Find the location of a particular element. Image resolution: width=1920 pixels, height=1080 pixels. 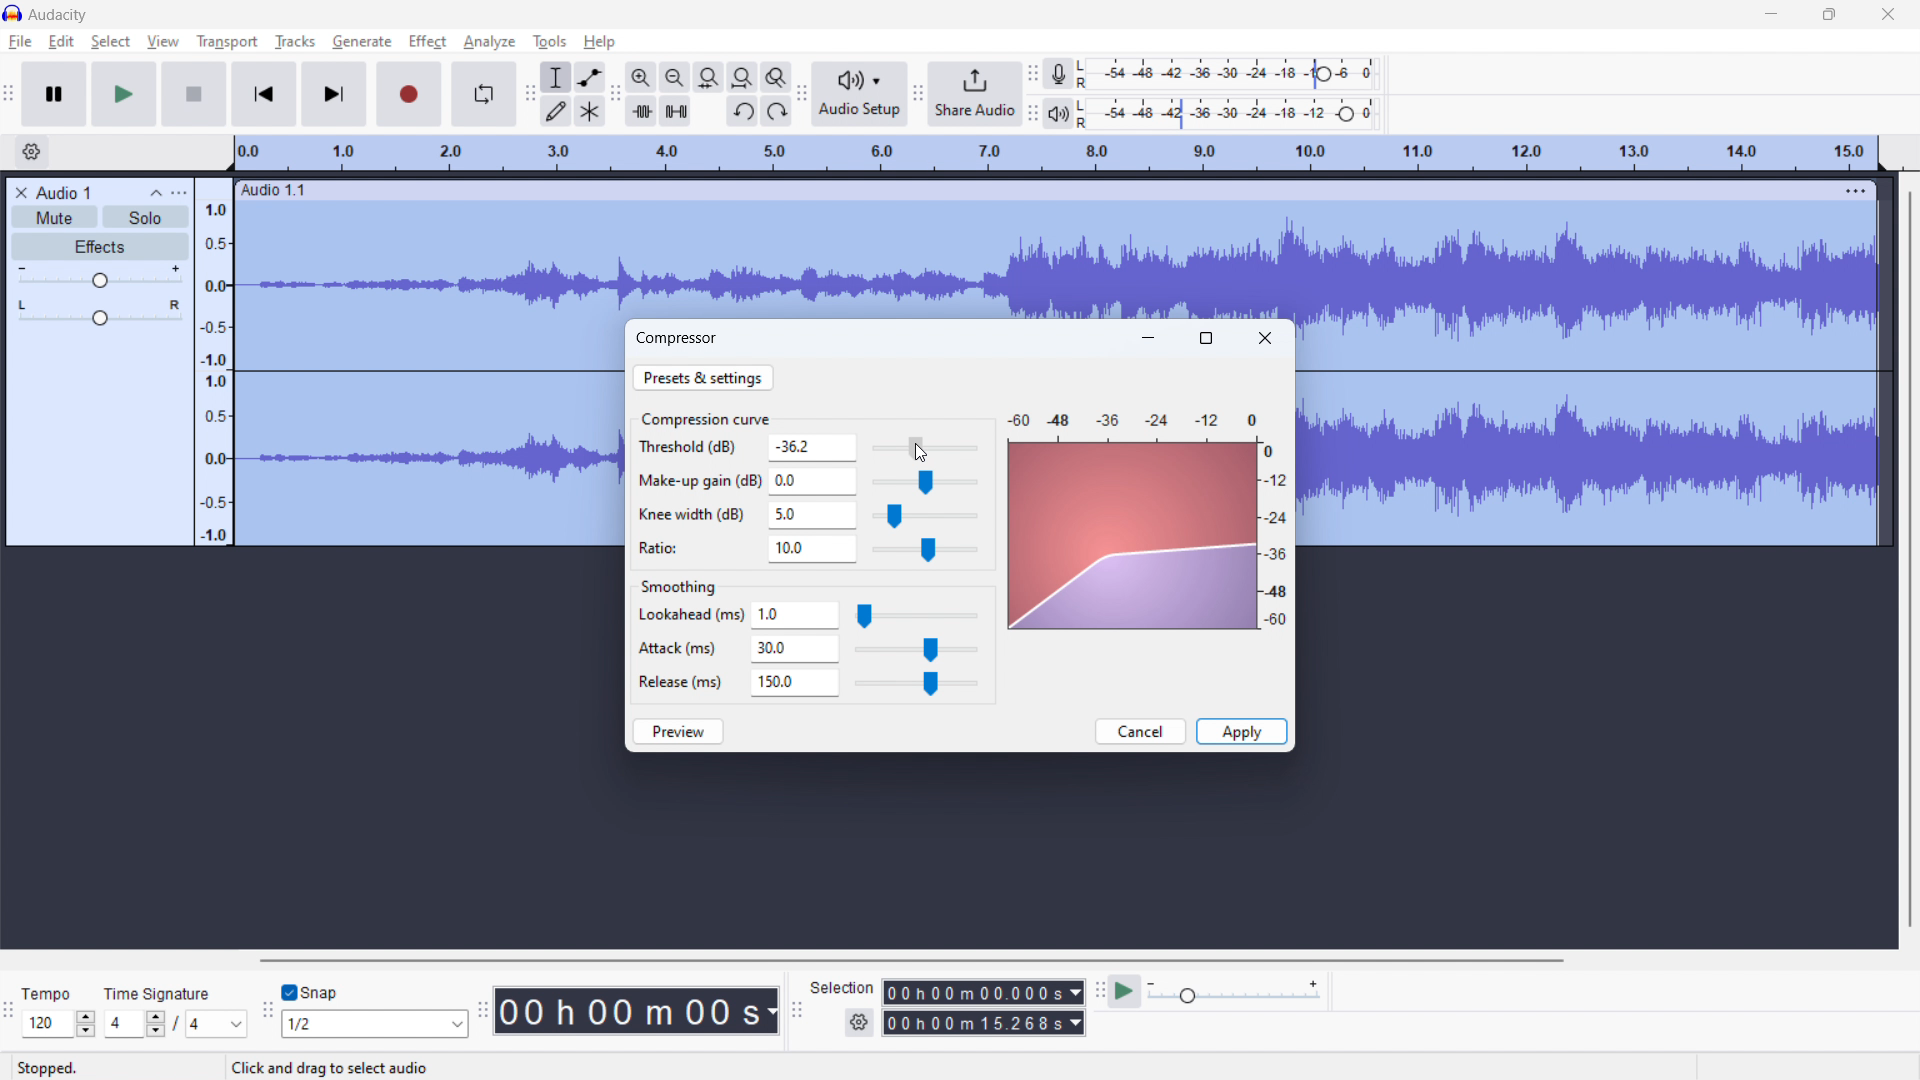

compressor is located at coordinates (678, 337).